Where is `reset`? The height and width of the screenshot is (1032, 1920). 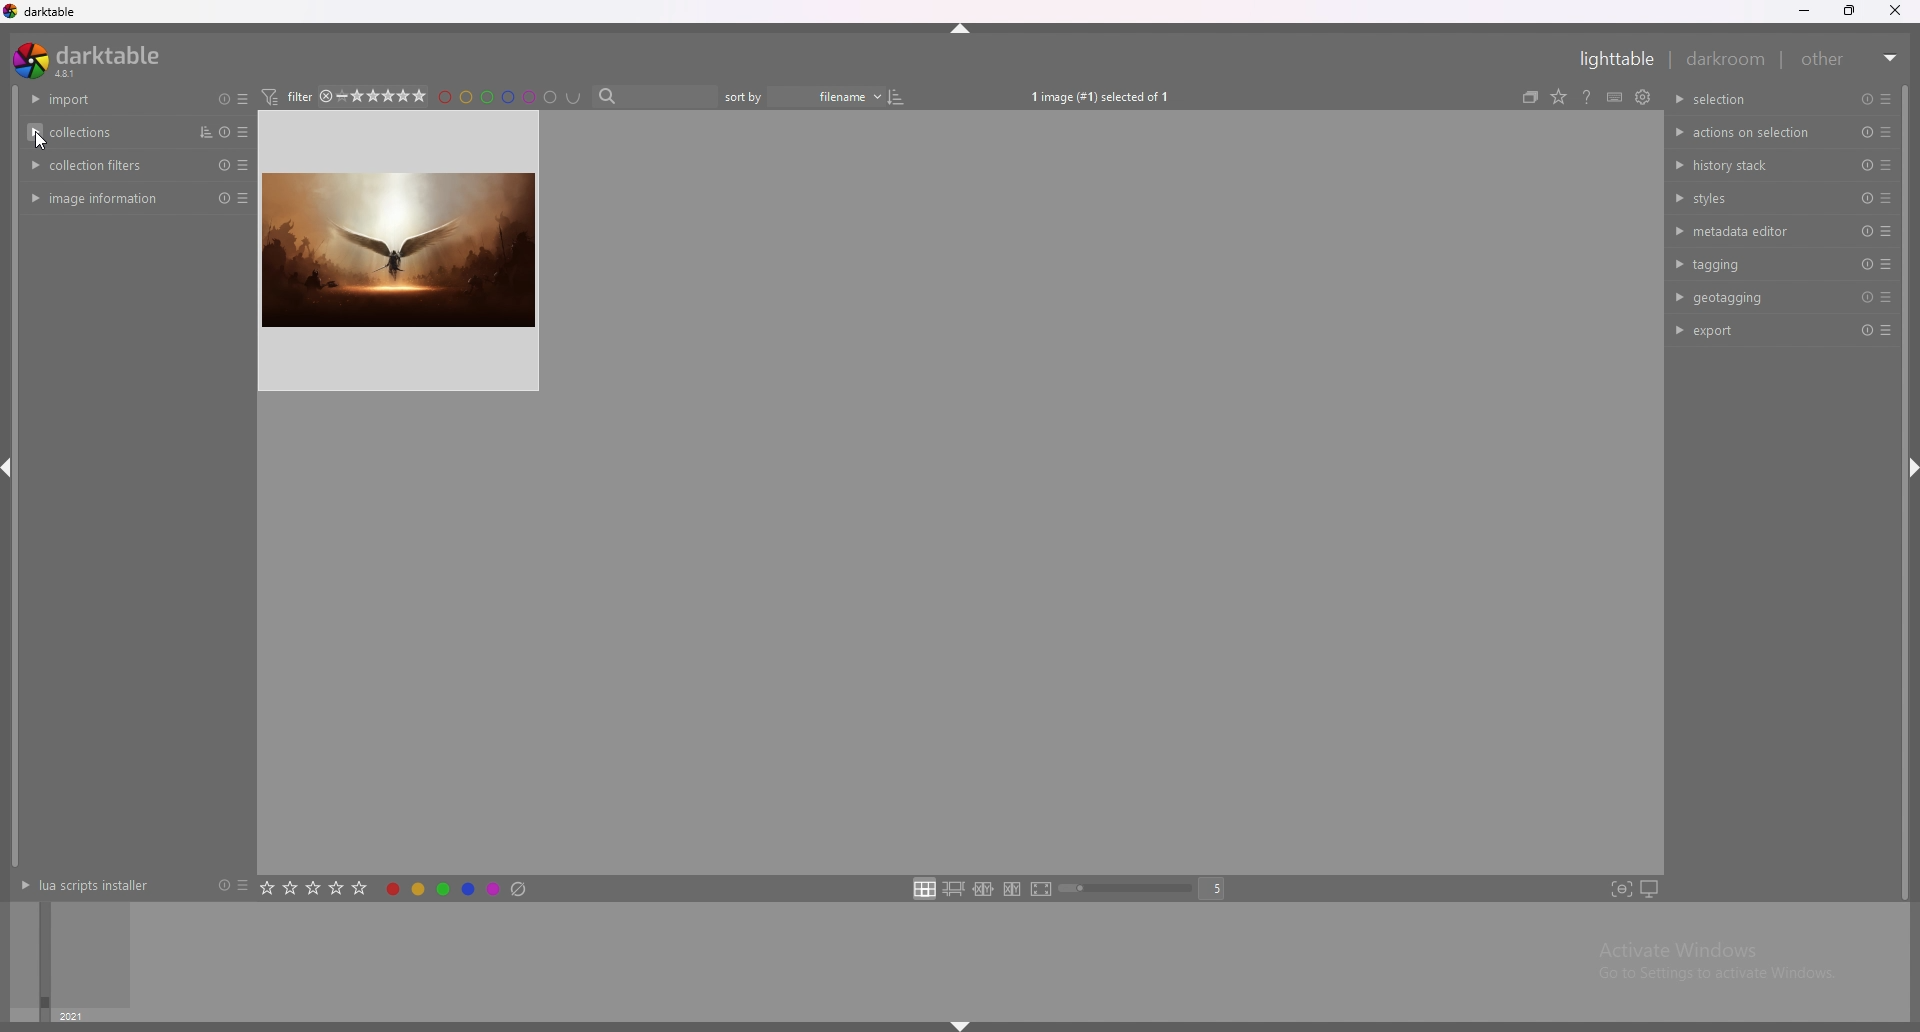
reset is located at coordinates (226, 133).